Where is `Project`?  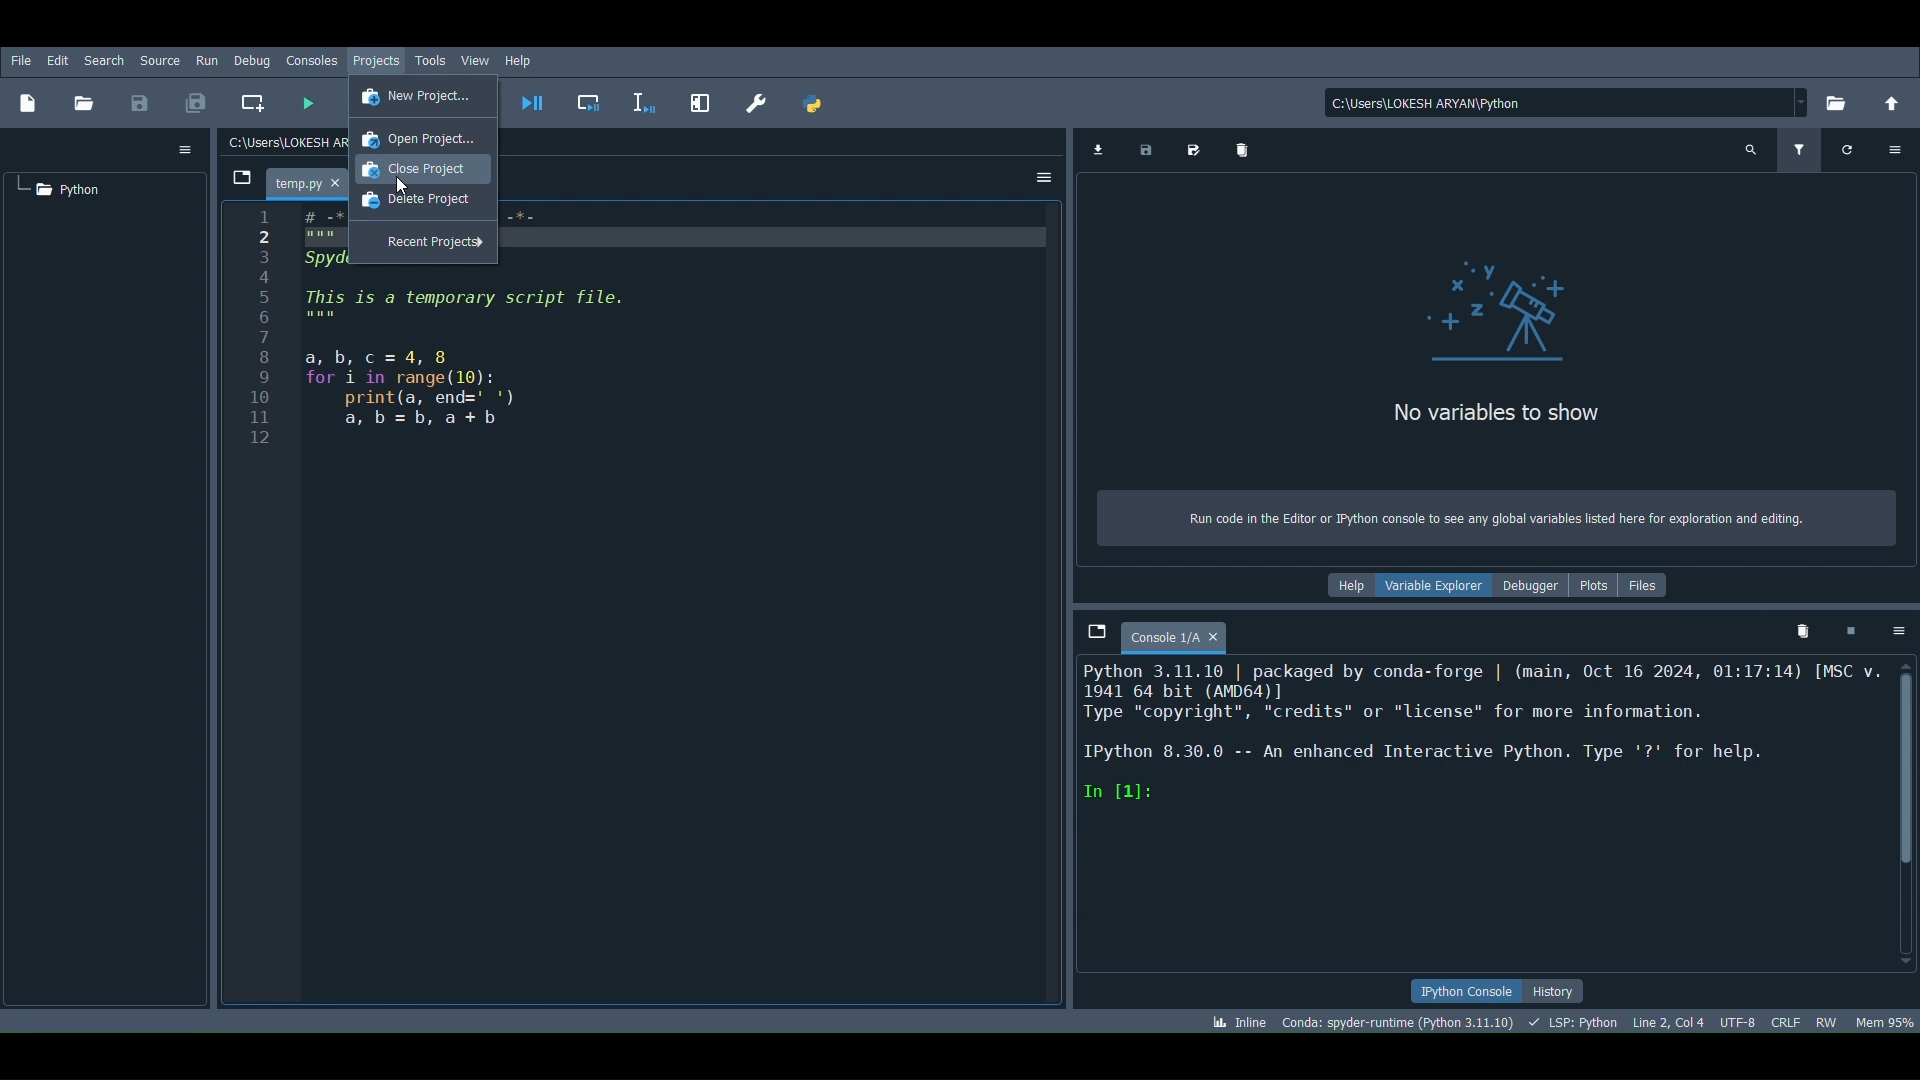 Project is located at coordinates (59, 191).